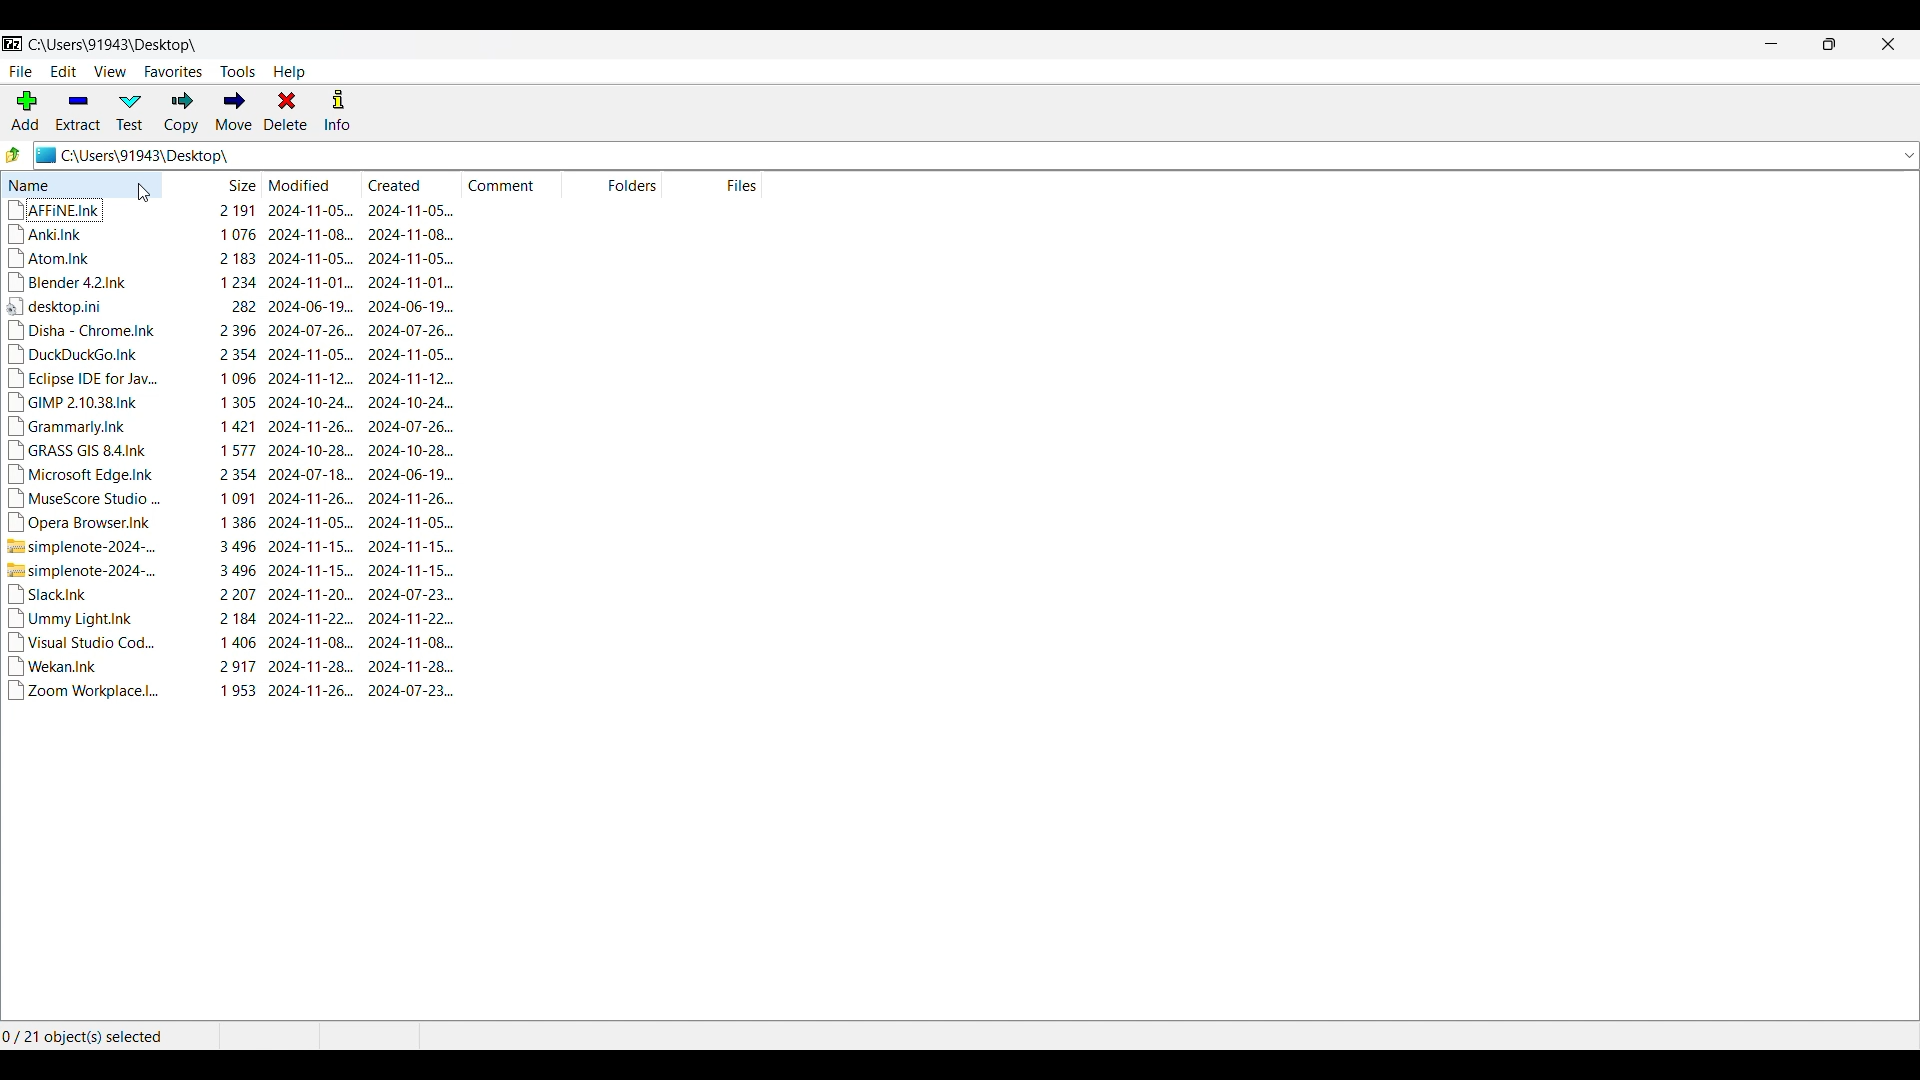  I want to click on Wekan.Ink 2917 2024-11-28... 2024-11-28., so click(230, 666).